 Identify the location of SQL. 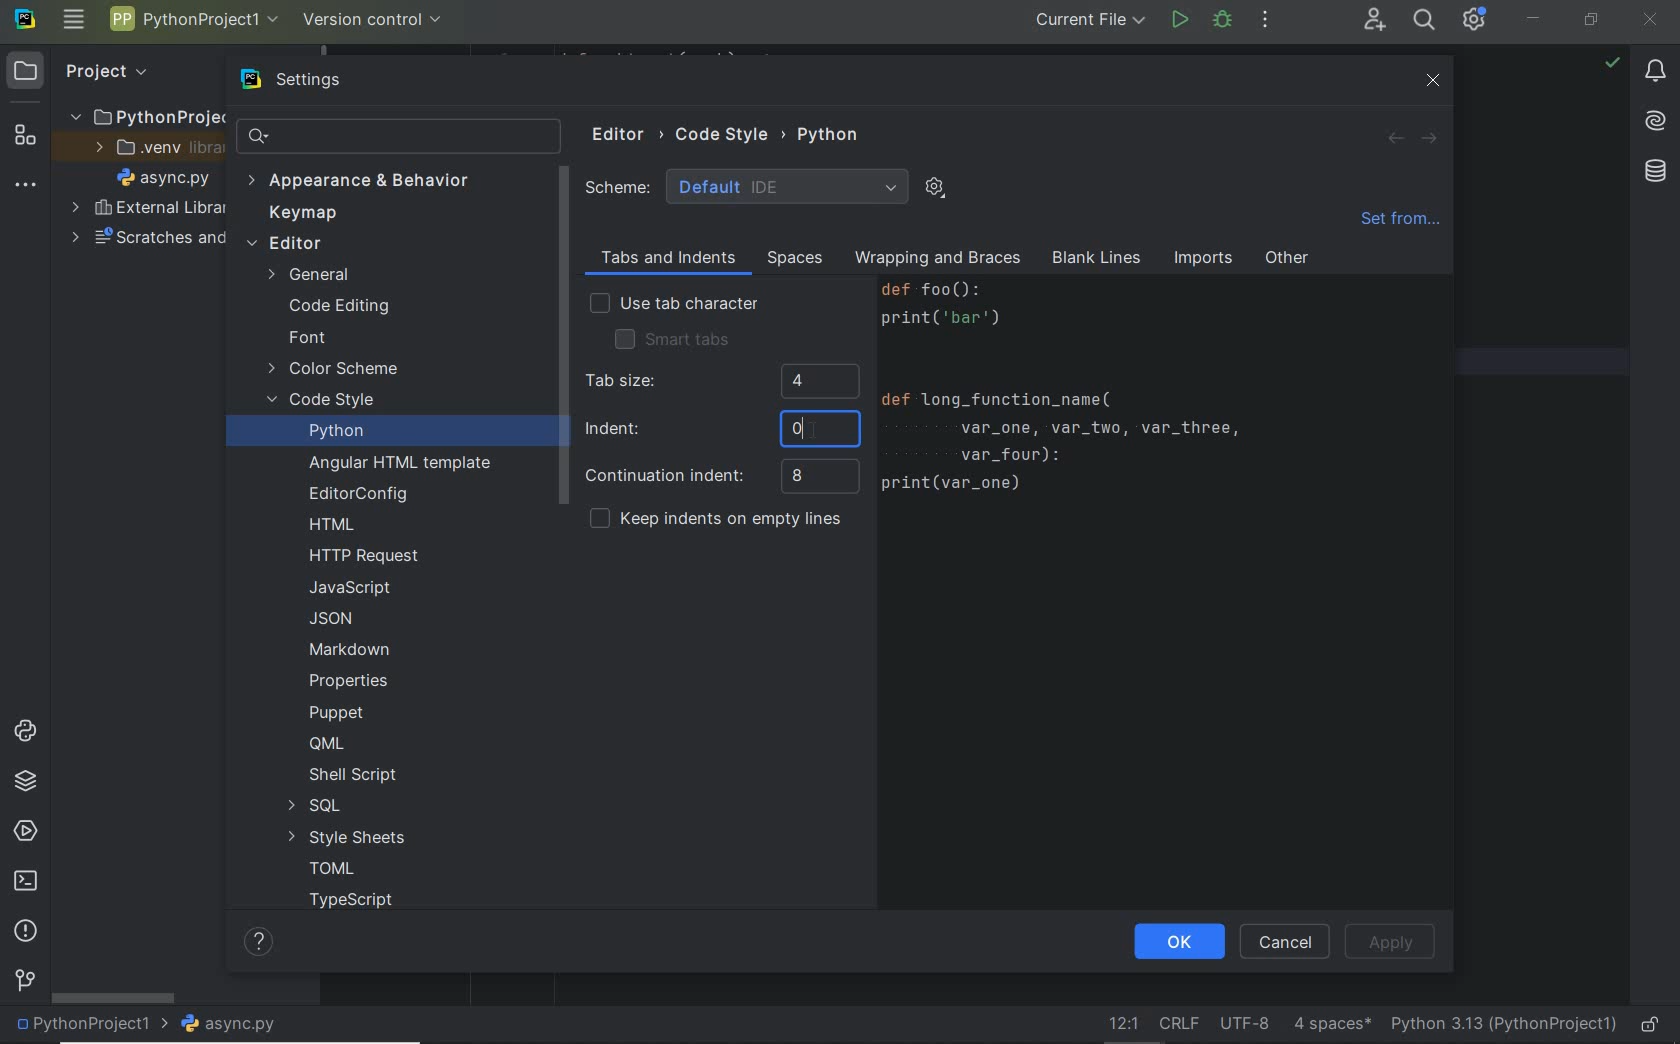
(312, 806).